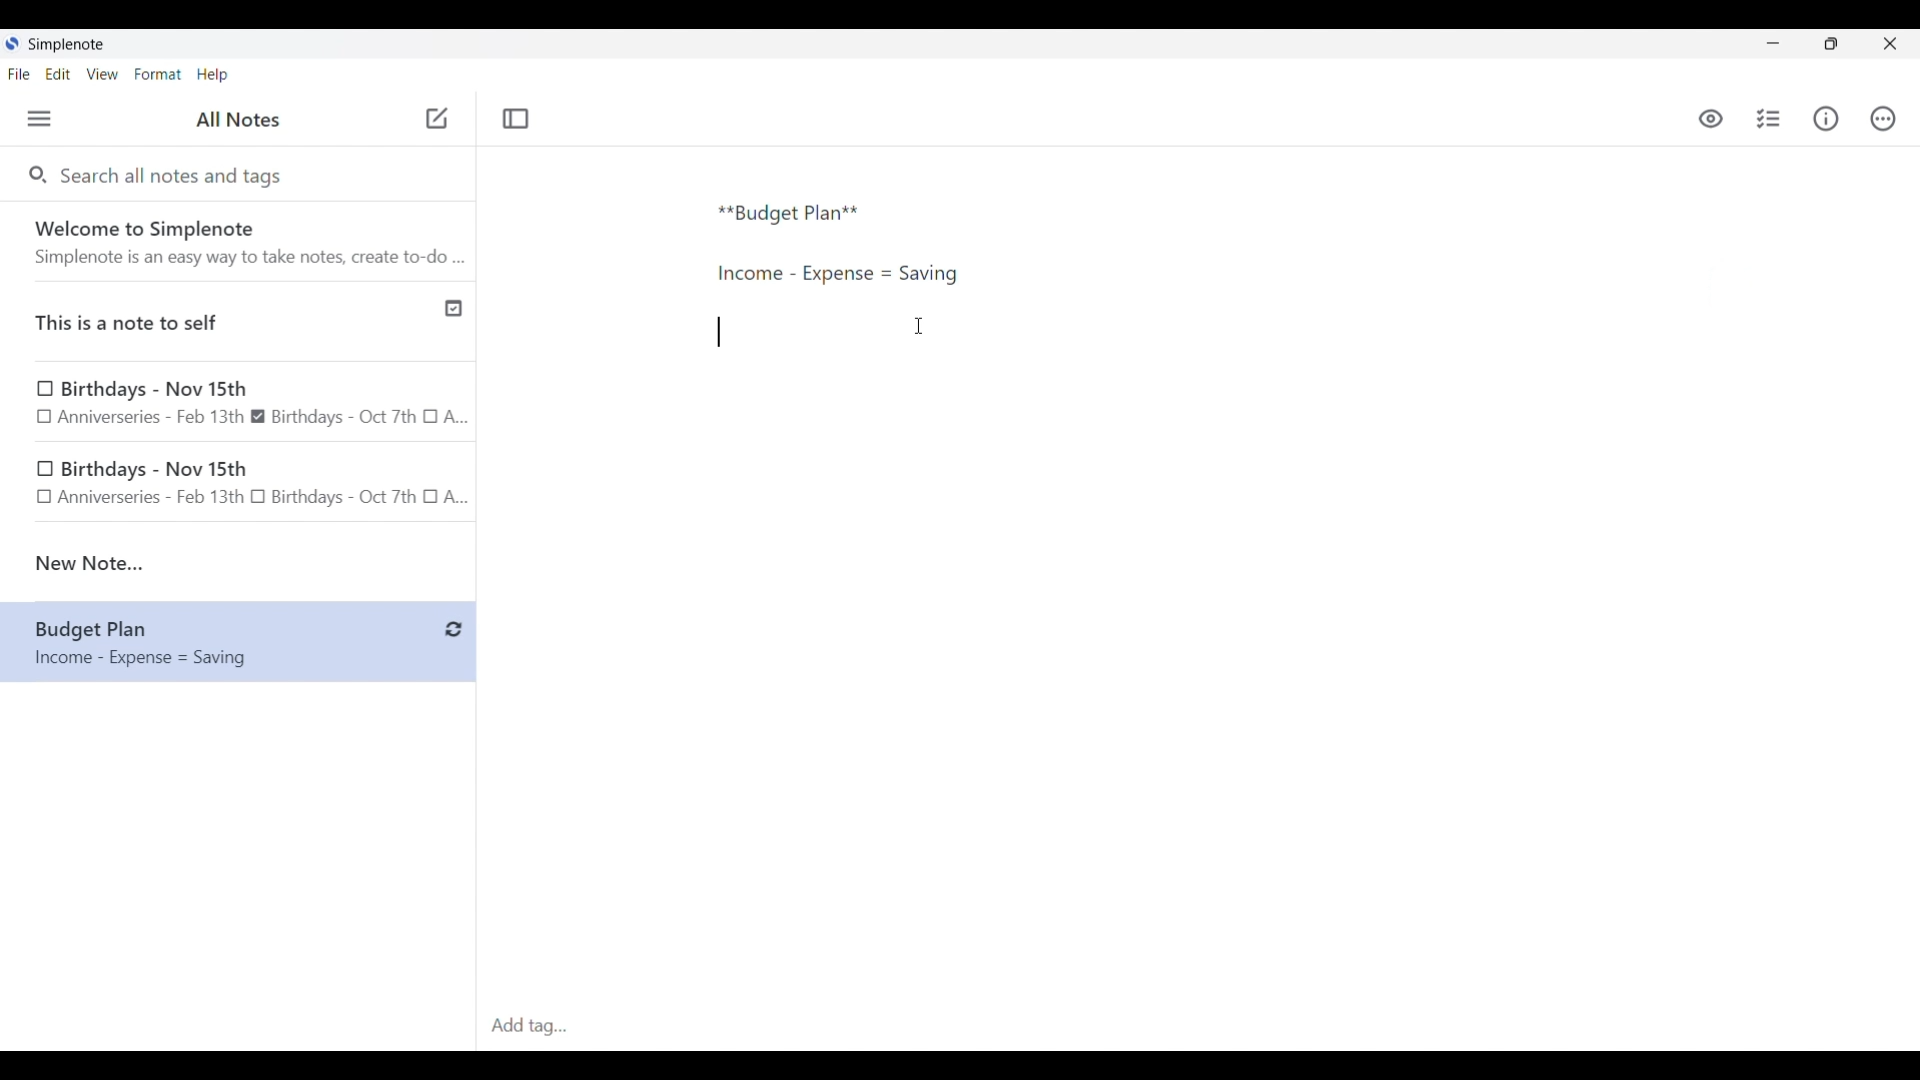 This screenshot has width=1920, height=1080. What do you see at coordinates (1882, 119) in the screenshot?
I see `Actions` at bounding box center [1882, 119].